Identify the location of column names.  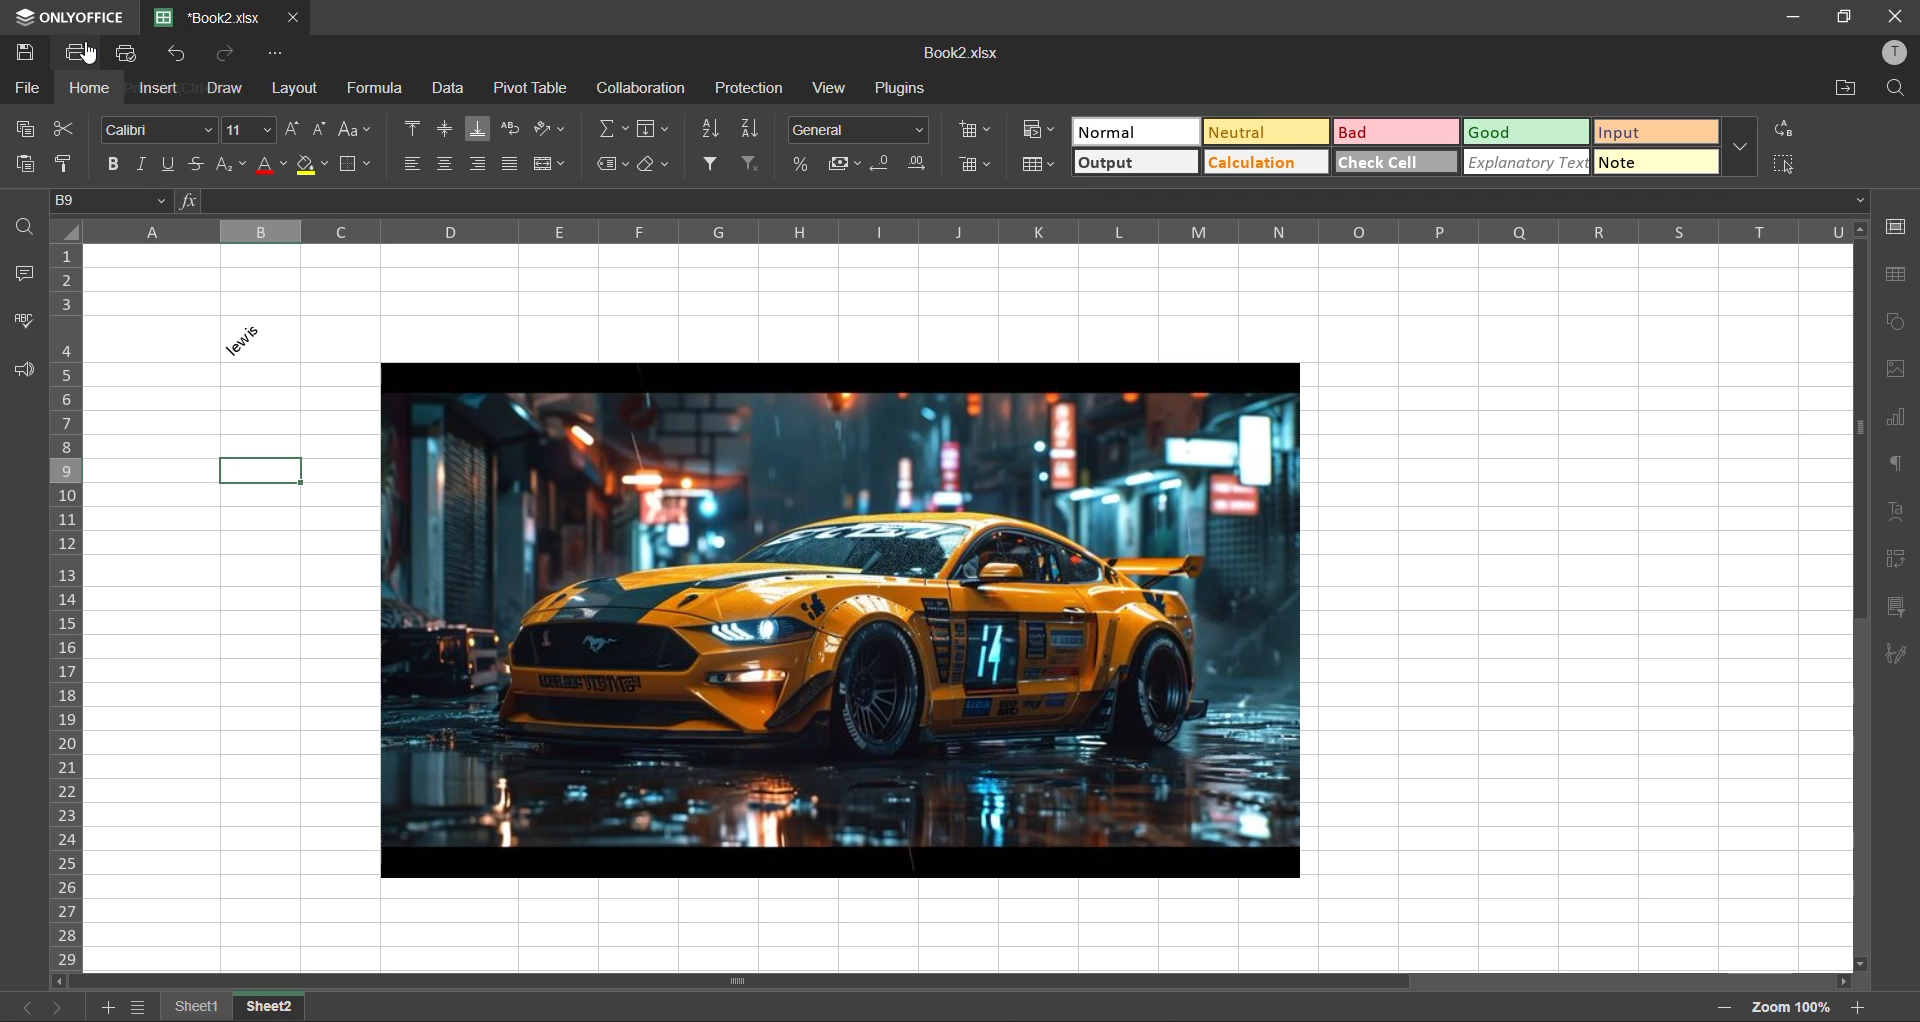
(965, 230).